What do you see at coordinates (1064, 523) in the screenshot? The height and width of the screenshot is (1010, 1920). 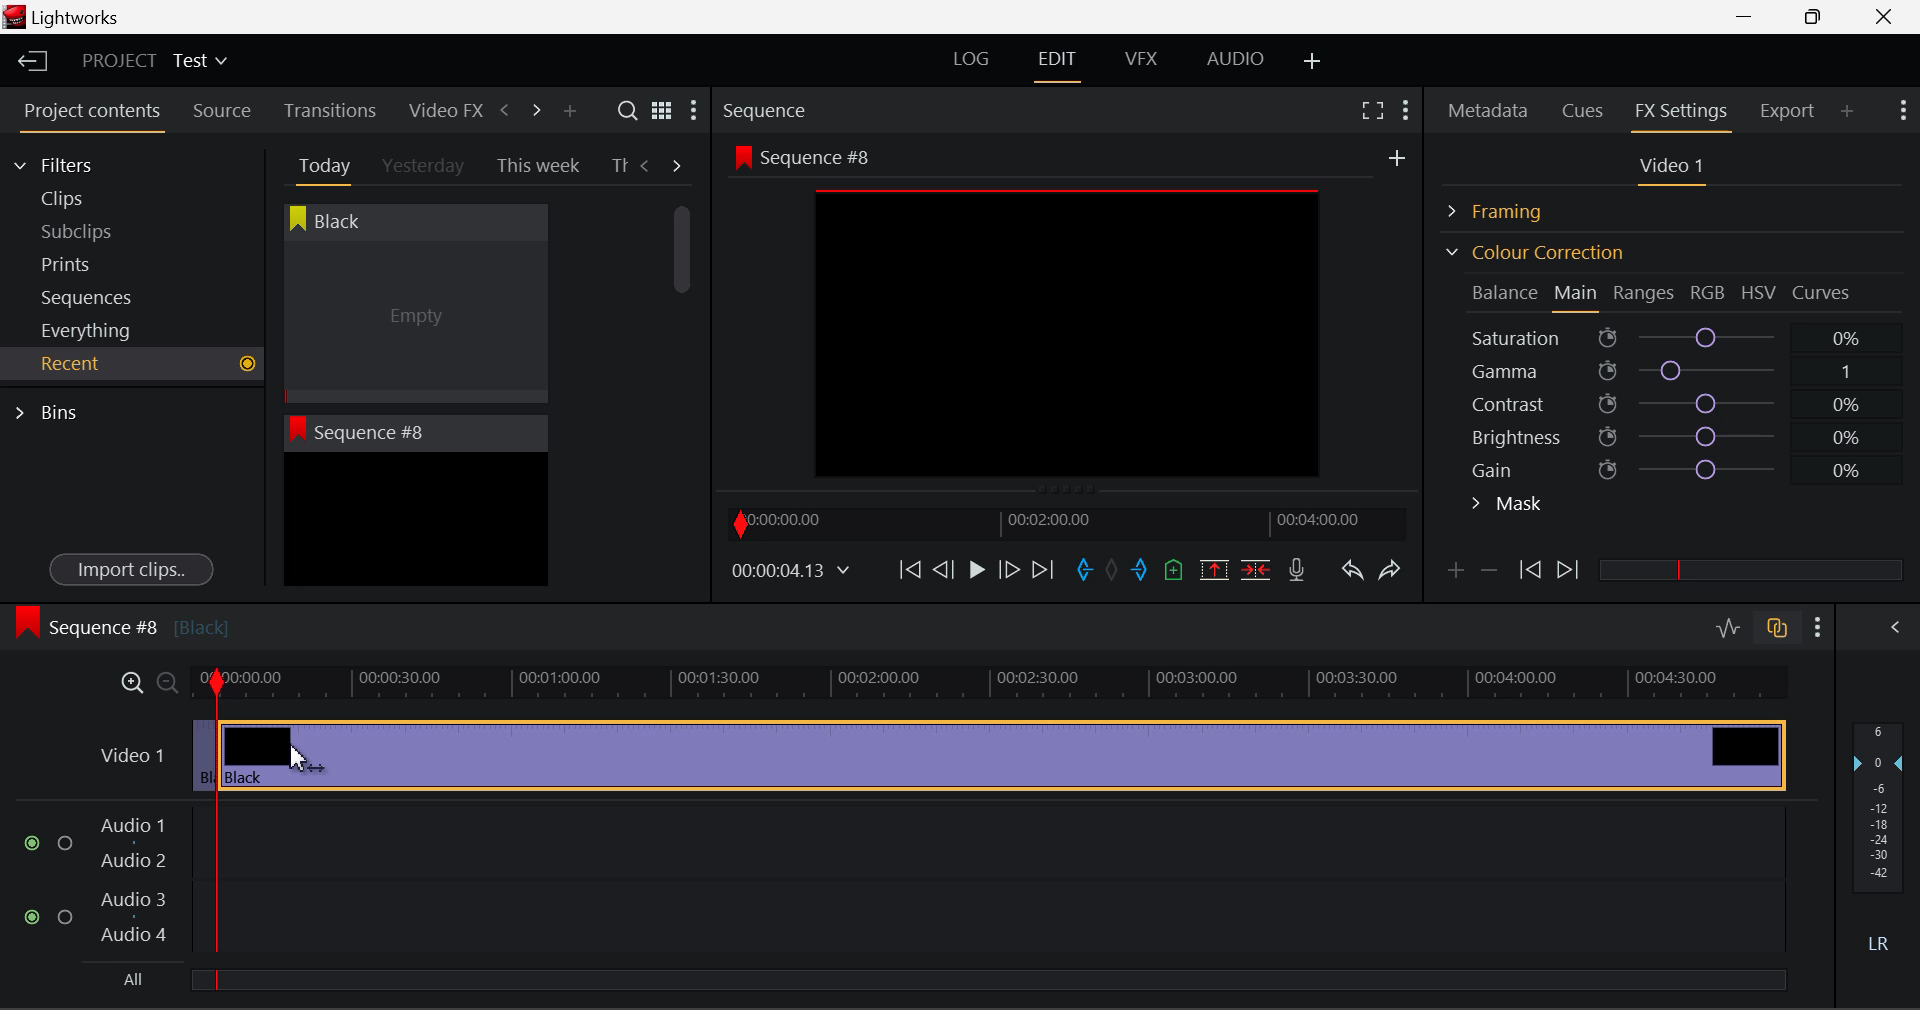 I see `Project Timeline Navigator` at bounding box center [1064, 523].